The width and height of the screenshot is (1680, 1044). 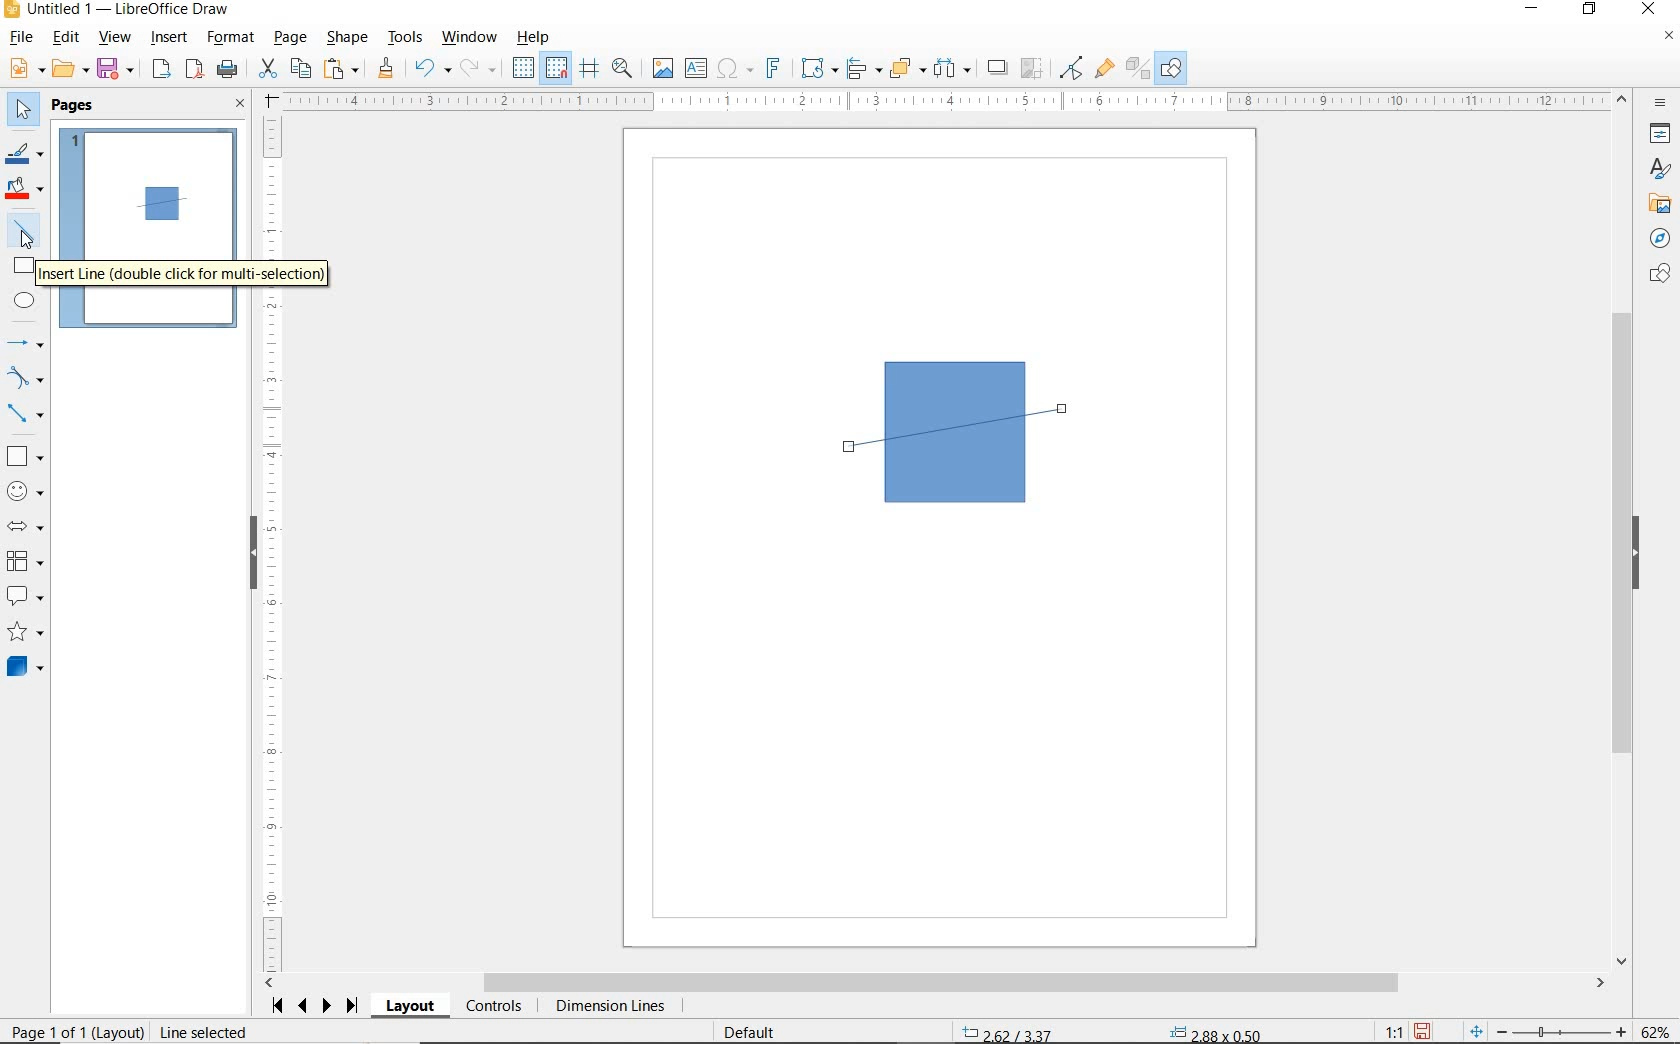 What do you see at coordinates (341, 69) in the screenshot?
I see `PASTE` at bounding box center [341, 69].